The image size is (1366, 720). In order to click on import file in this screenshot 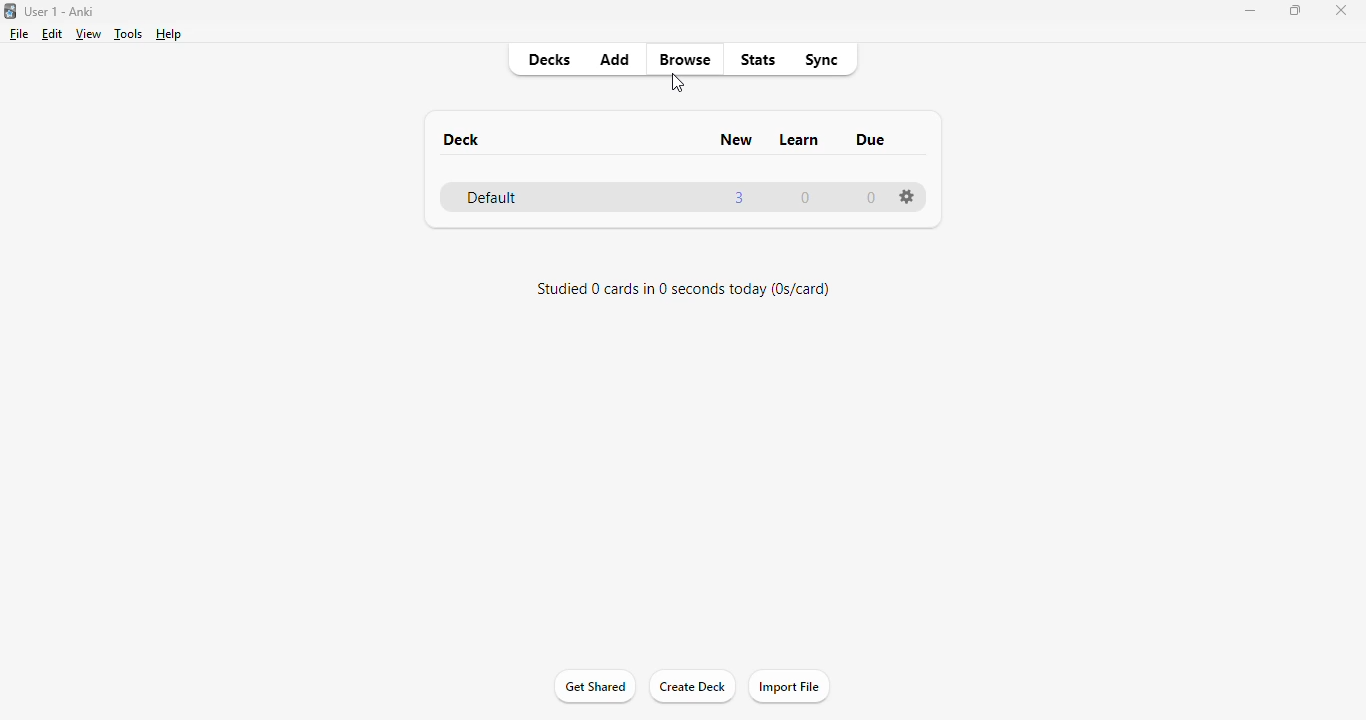, I will do `click(788, 687)`.